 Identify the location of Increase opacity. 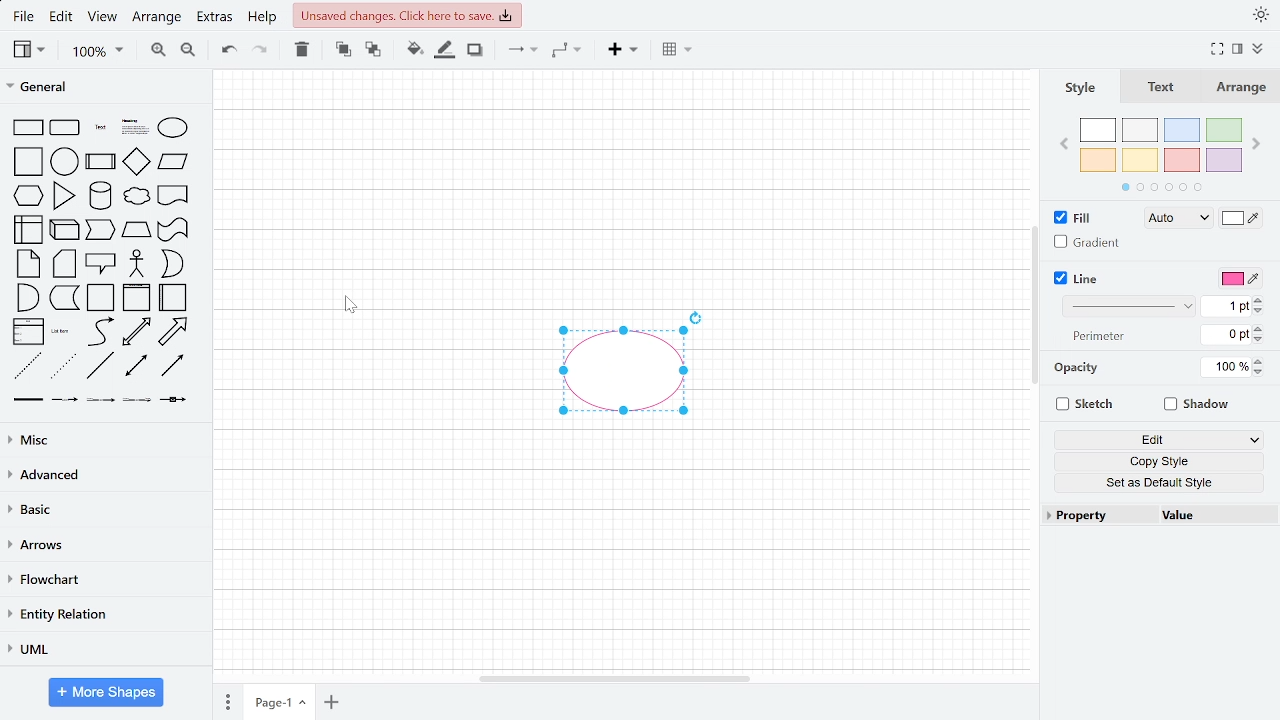
(1258, 362).